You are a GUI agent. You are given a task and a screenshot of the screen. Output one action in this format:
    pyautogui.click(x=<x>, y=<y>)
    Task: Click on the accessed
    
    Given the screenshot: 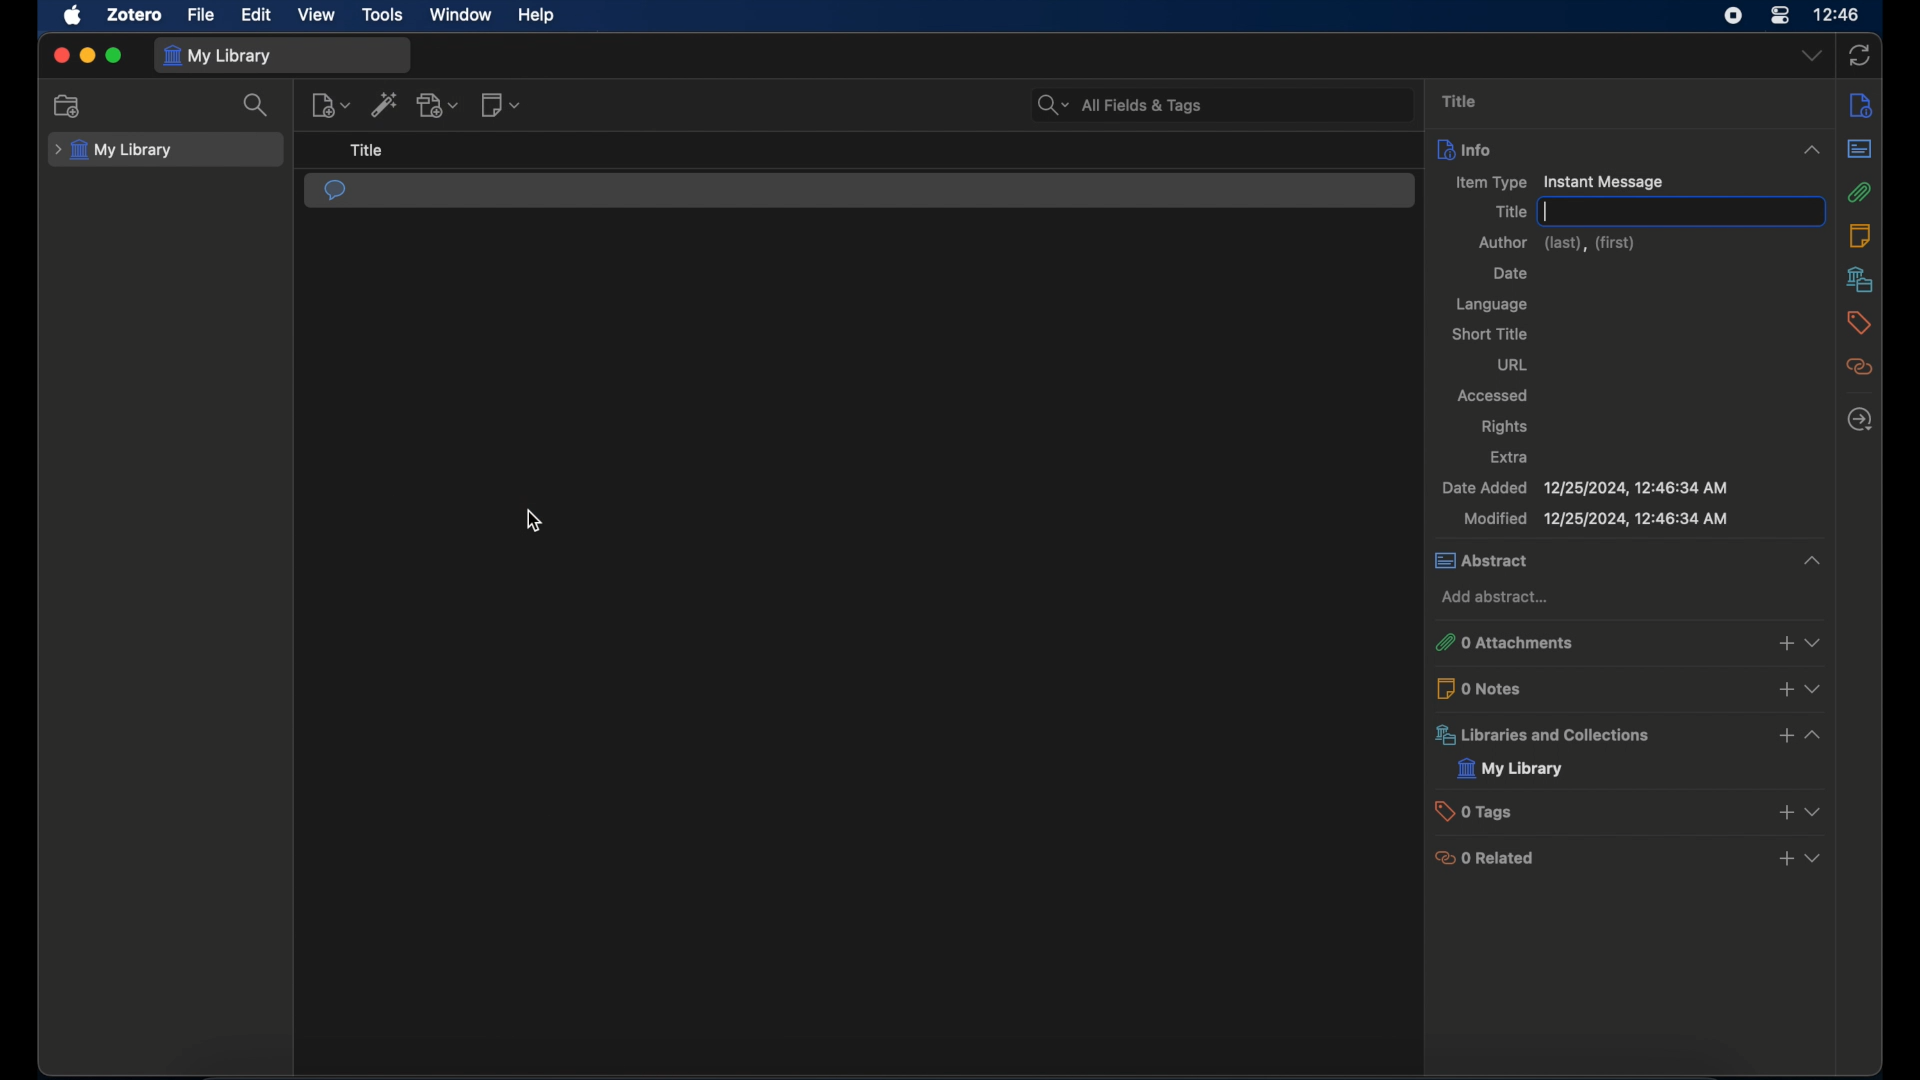 What is the action you would take?
    pyautogui.click(x=1493, y=395)
    